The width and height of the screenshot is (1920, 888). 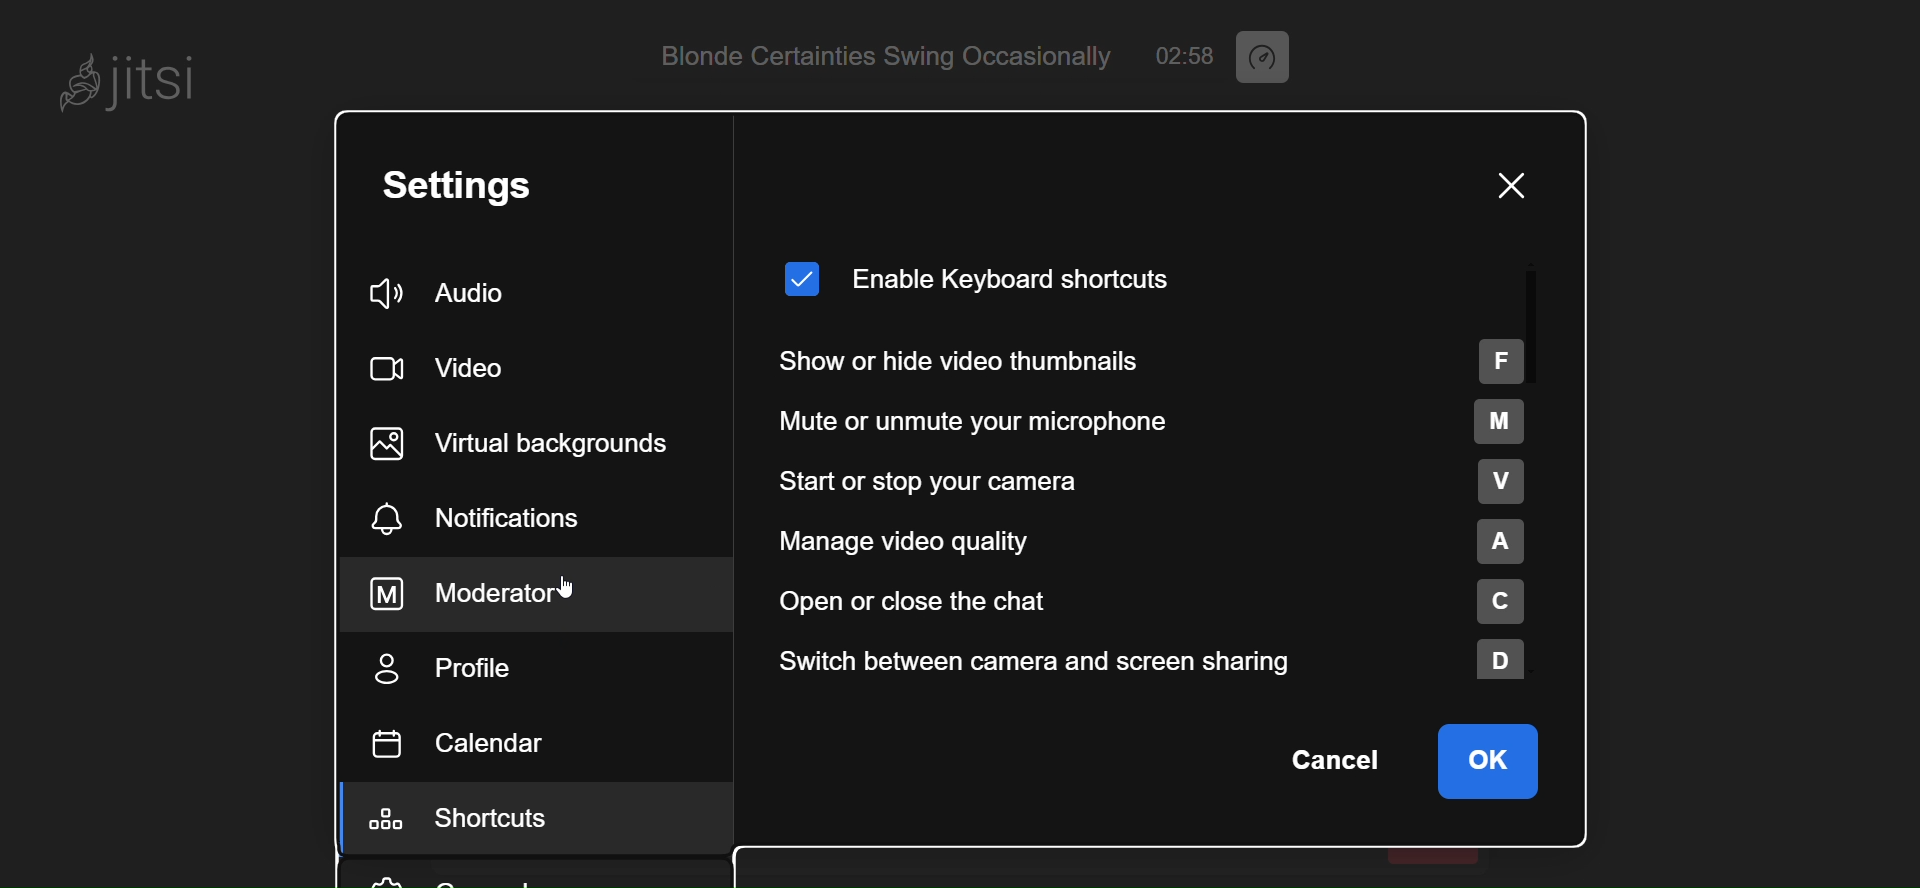 I want to click on cursor, so click(x=559, y=589).